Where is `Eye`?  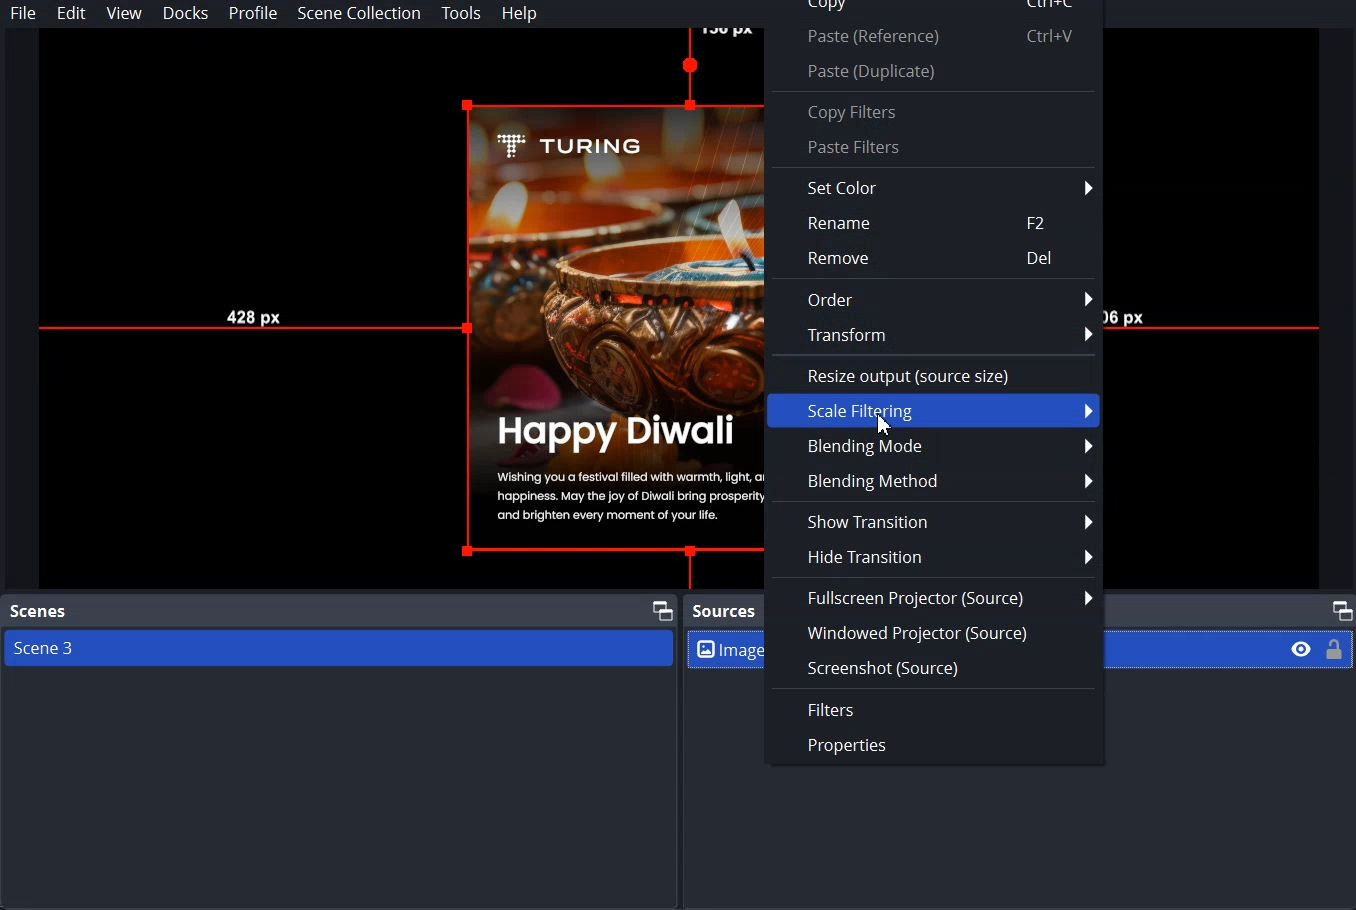 Eye is located at coordinates (1302, 648).